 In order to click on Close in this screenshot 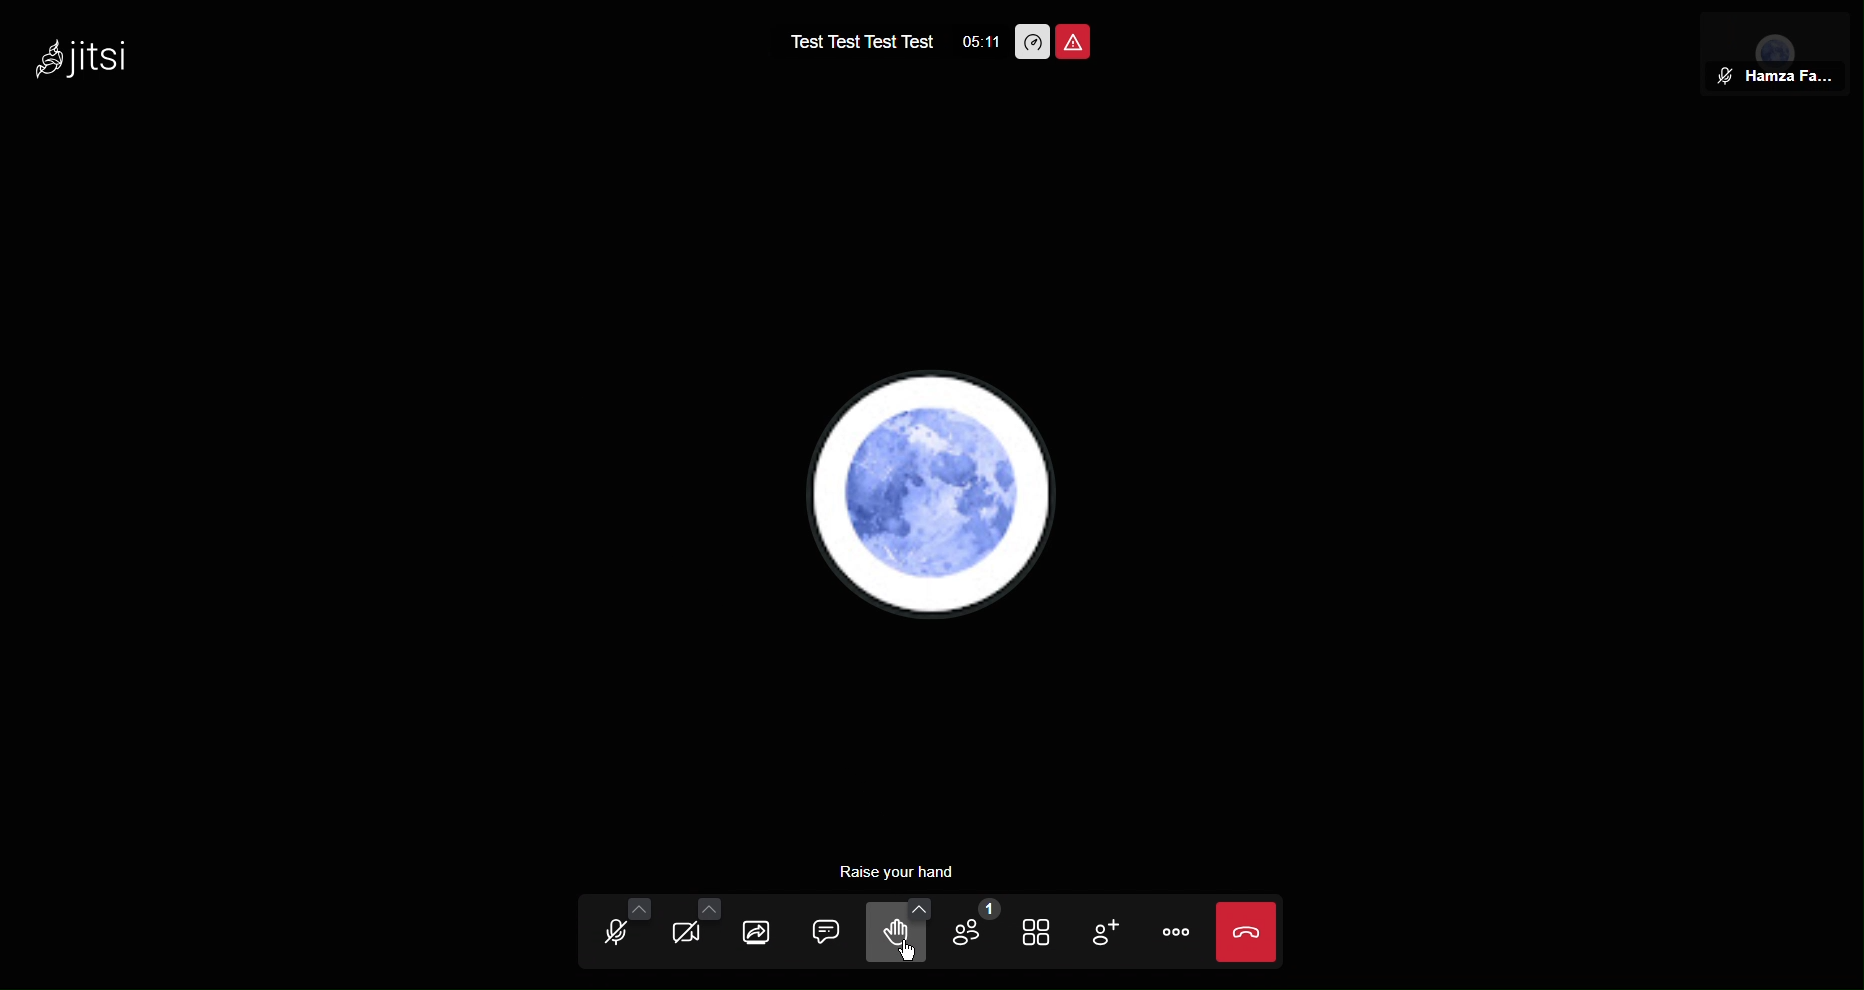, I will do `click(1256, 931)`.